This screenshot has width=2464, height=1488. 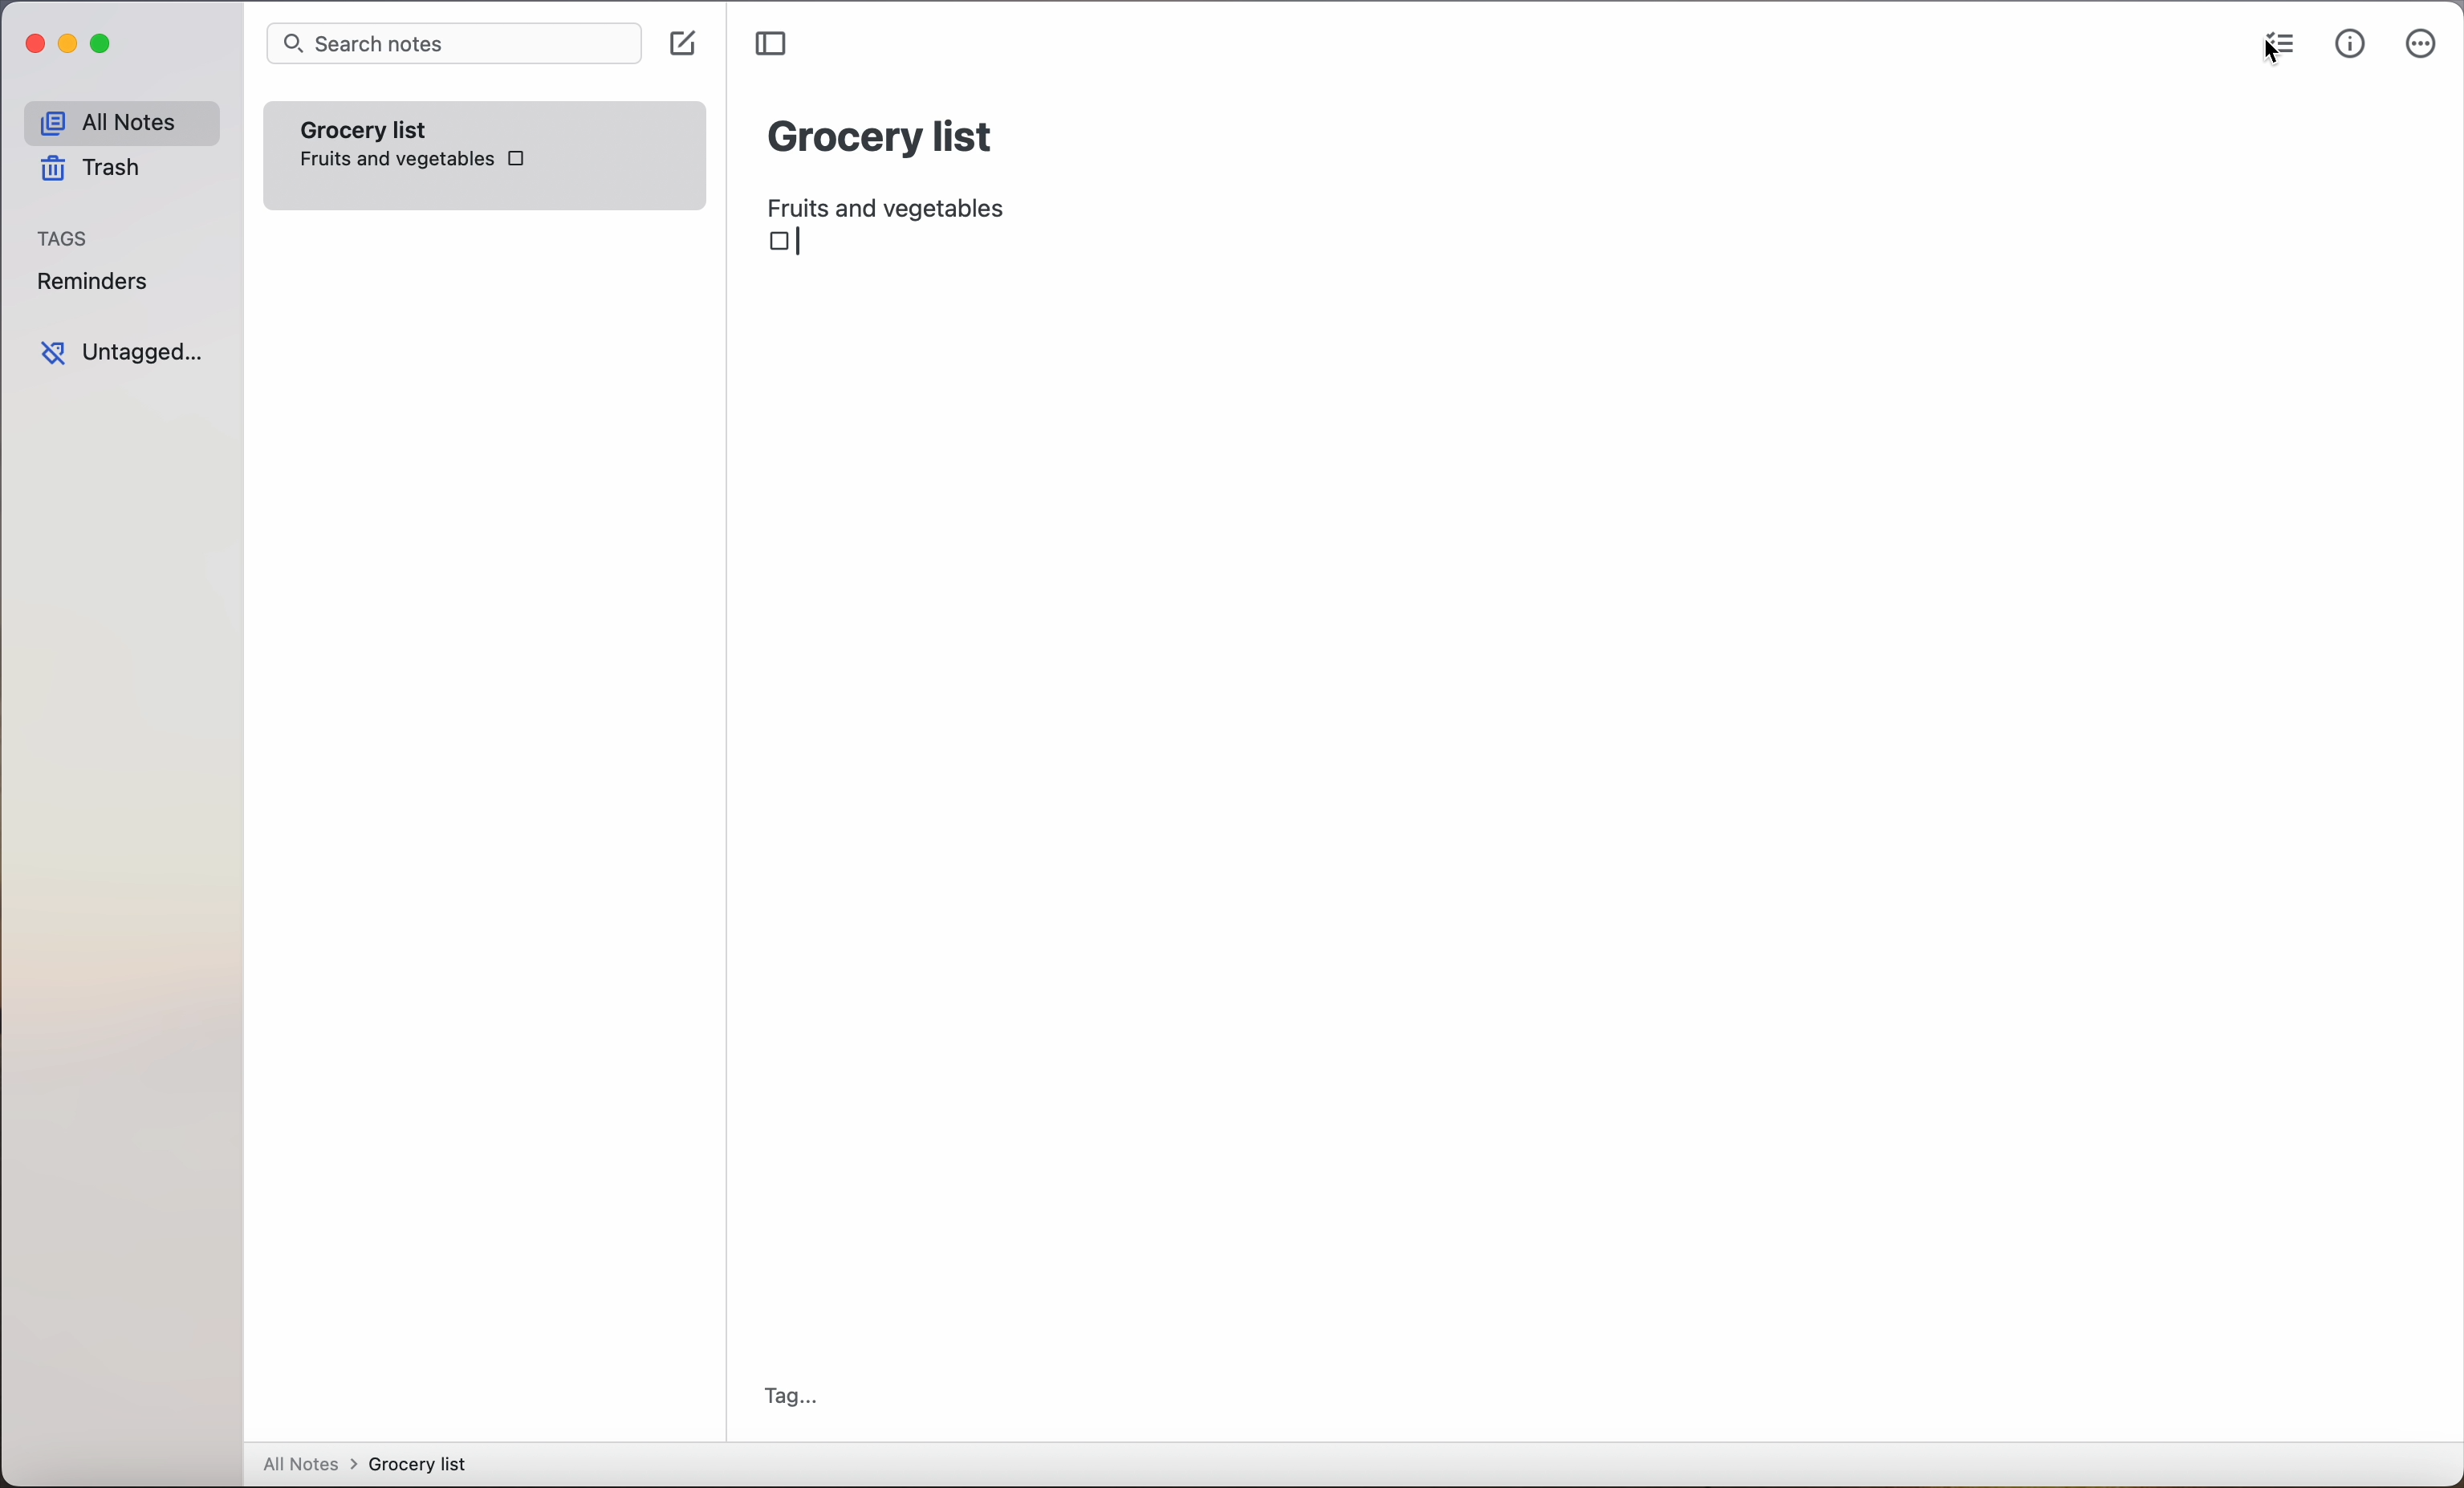 What do you see at coordinates (517, 156) in the screenshot?
I see `checkbox` at bounding box center [517, 156].